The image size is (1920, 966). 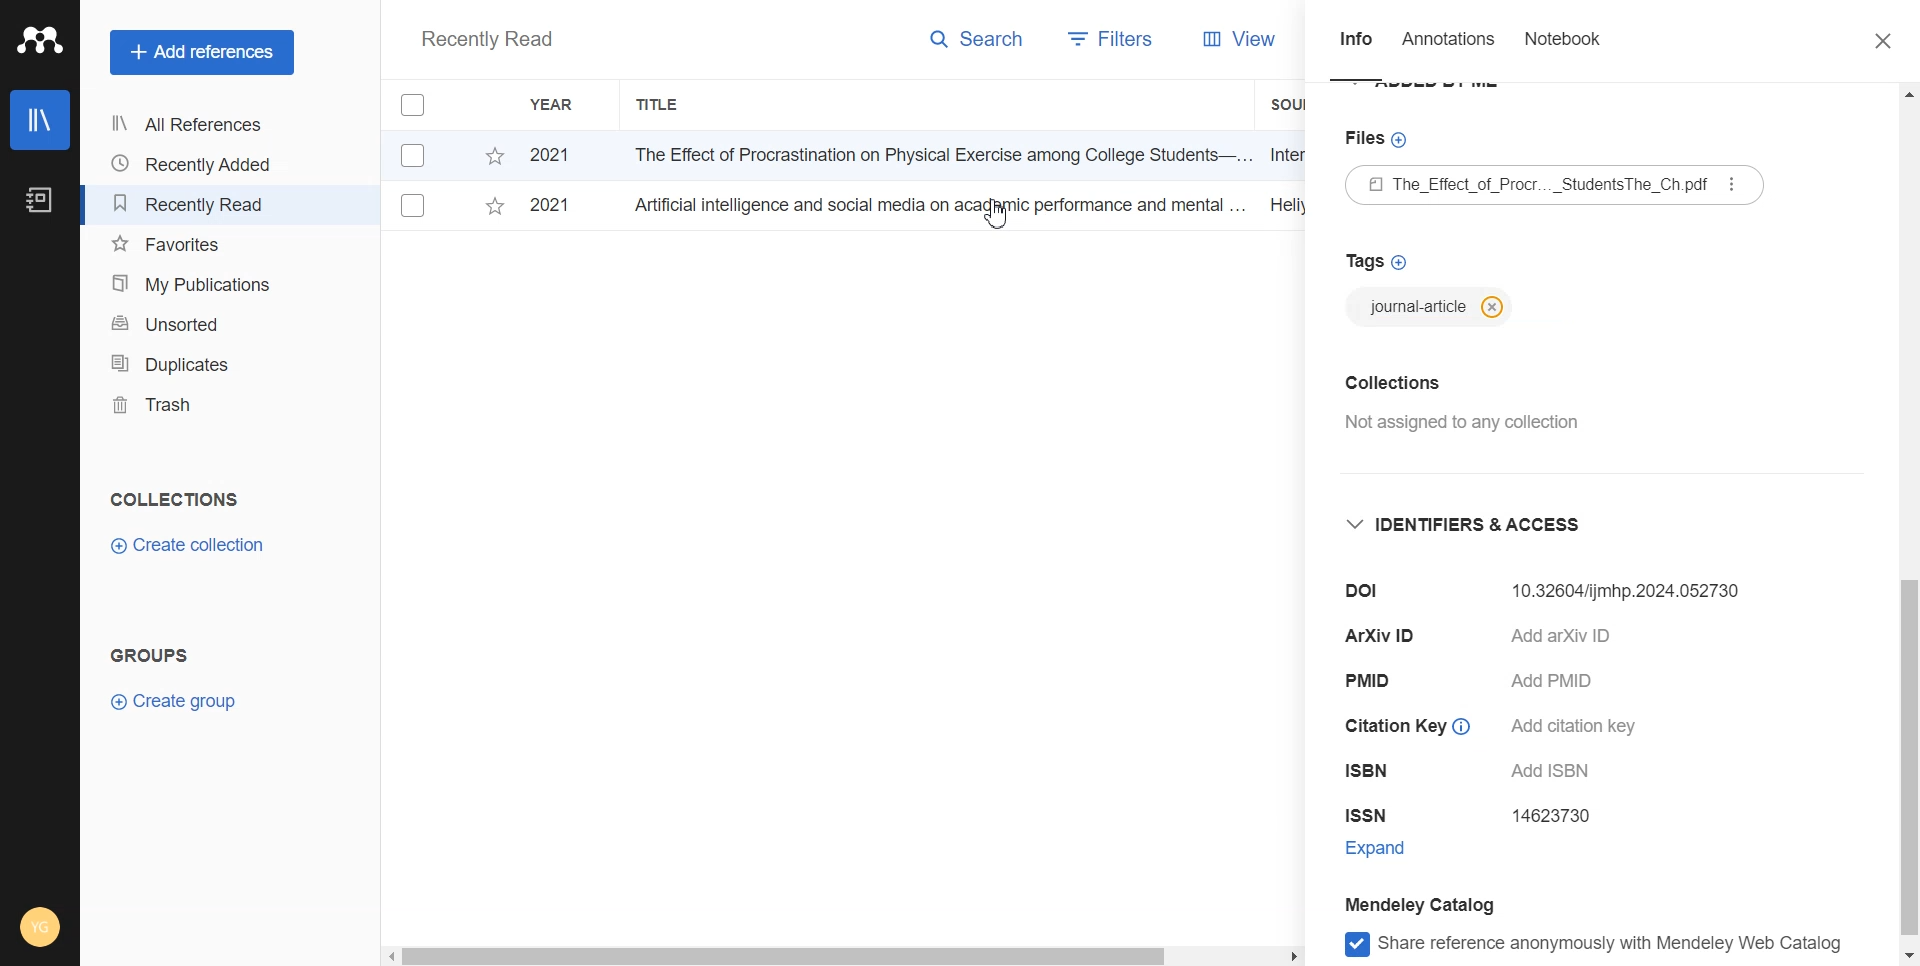 What do you see at coordinates (195, 164) in the screenshot?
I see `Recently Added` at bounding box center [195, 164].